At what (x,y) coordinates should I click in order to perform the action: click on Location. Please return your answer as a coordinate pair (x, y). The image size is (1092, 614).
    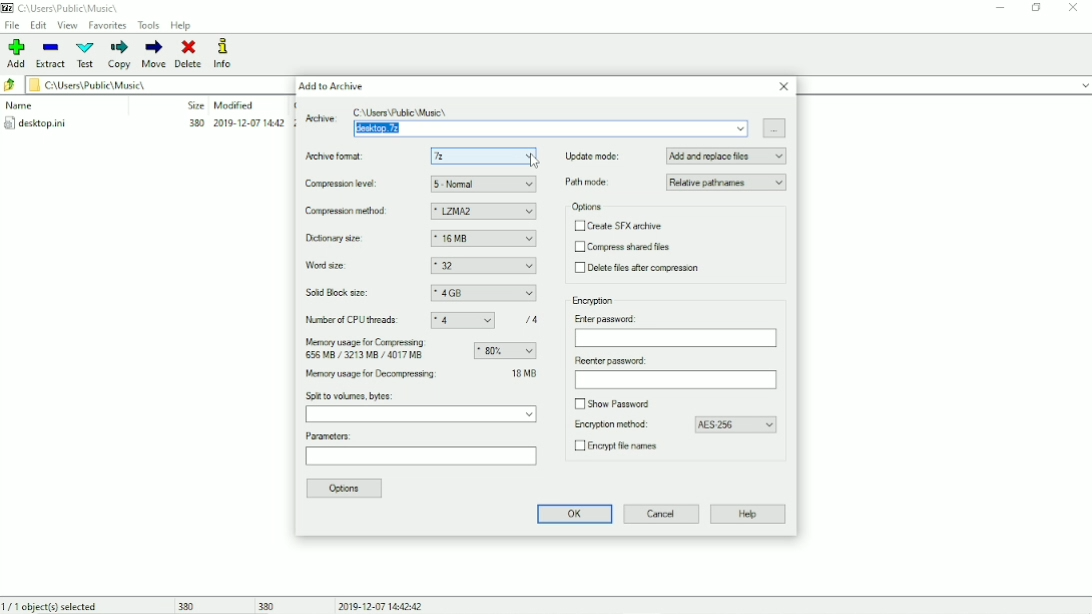
    Looking at the image, I should click on (65, 8).